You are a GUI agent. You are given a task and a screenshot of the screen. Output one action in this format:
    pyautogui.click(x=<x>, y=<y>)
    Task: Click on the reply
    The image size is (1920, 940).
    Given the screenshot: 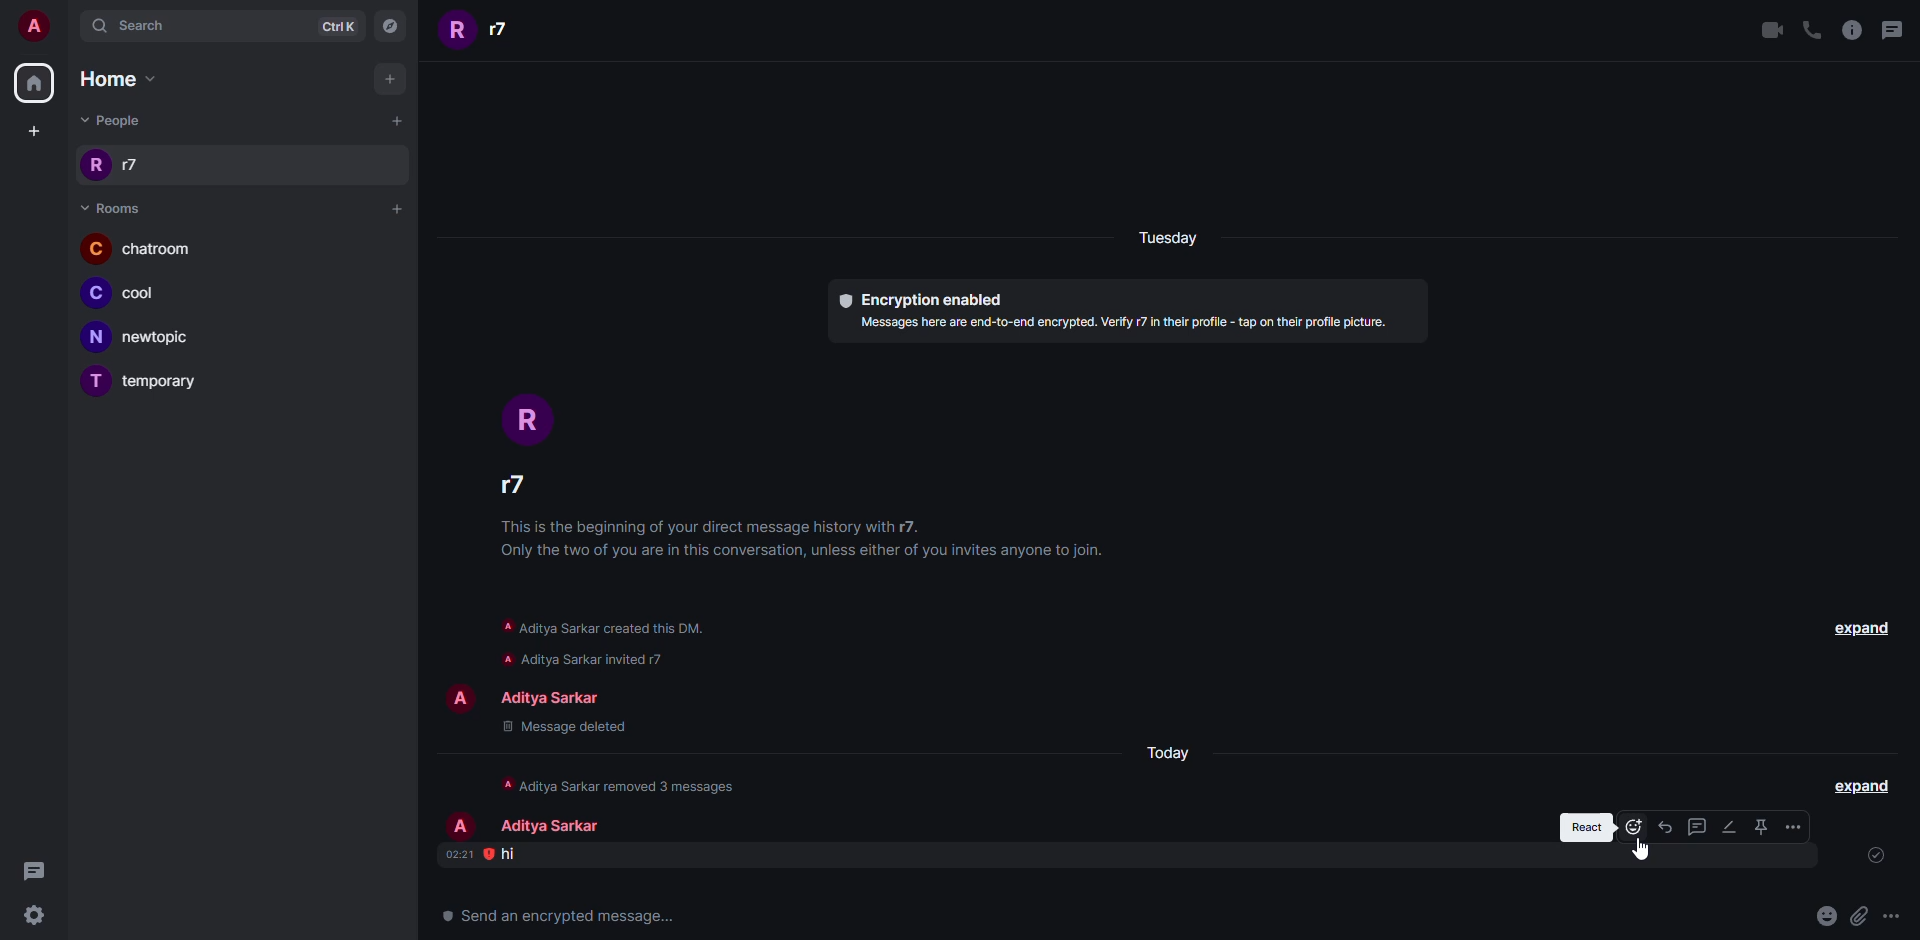 What is the action you would take?
    pyautogui.click(x=1666, y=828)
    